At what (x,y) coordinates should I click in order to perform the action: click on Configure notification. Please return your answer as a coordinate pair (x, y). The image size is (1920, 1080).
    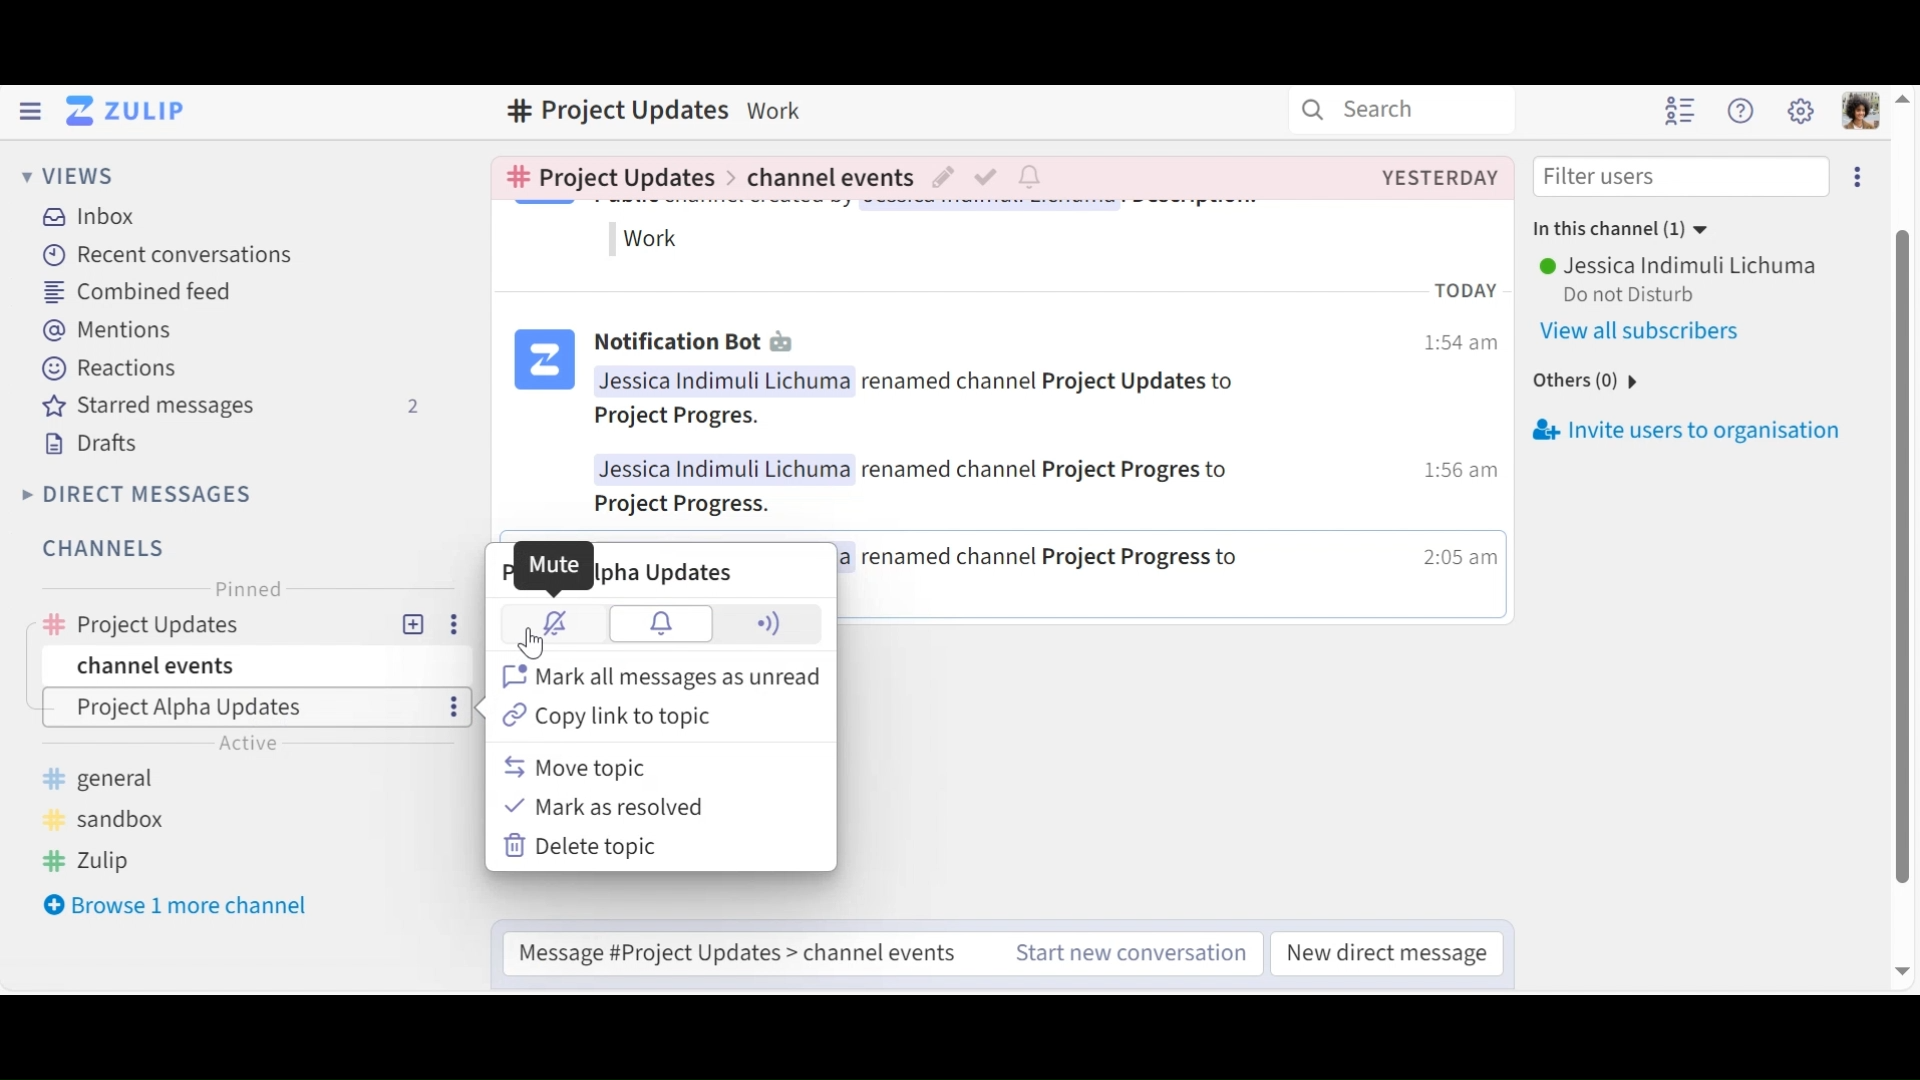
    Looking at the image, I should click on (1033, 178).